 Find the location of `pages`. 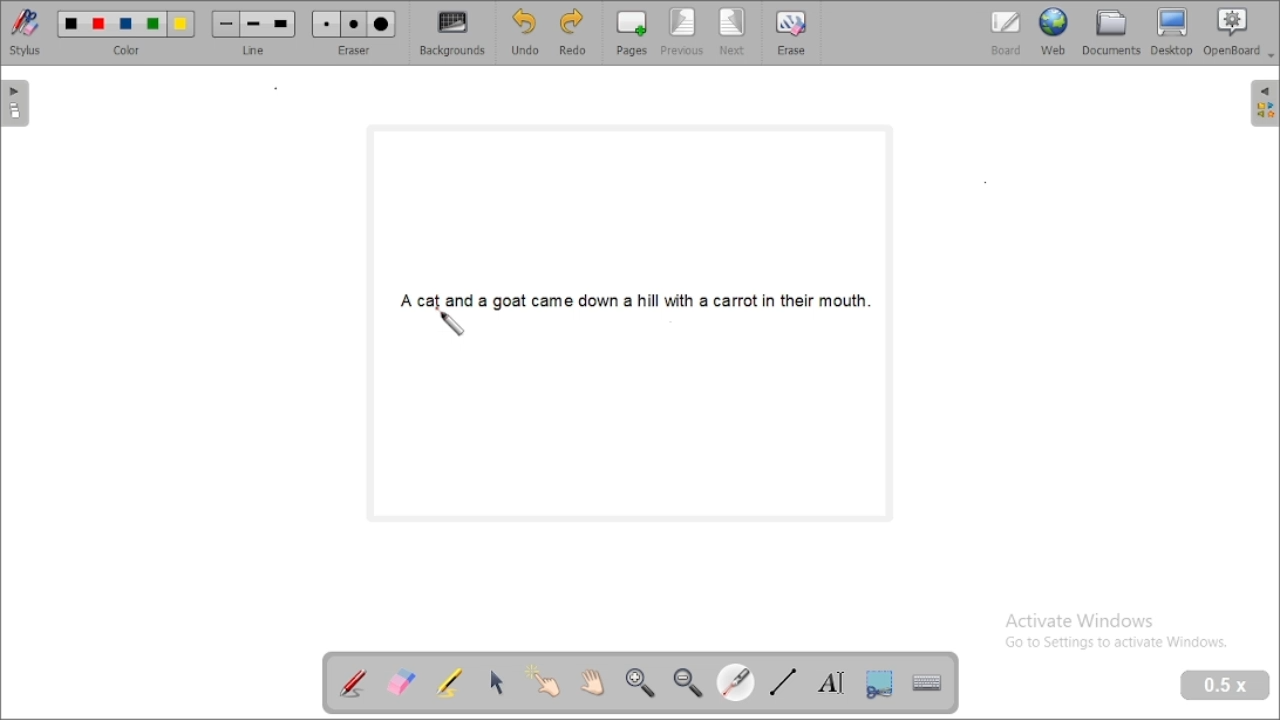

pages is located at coordinates (631, 33).